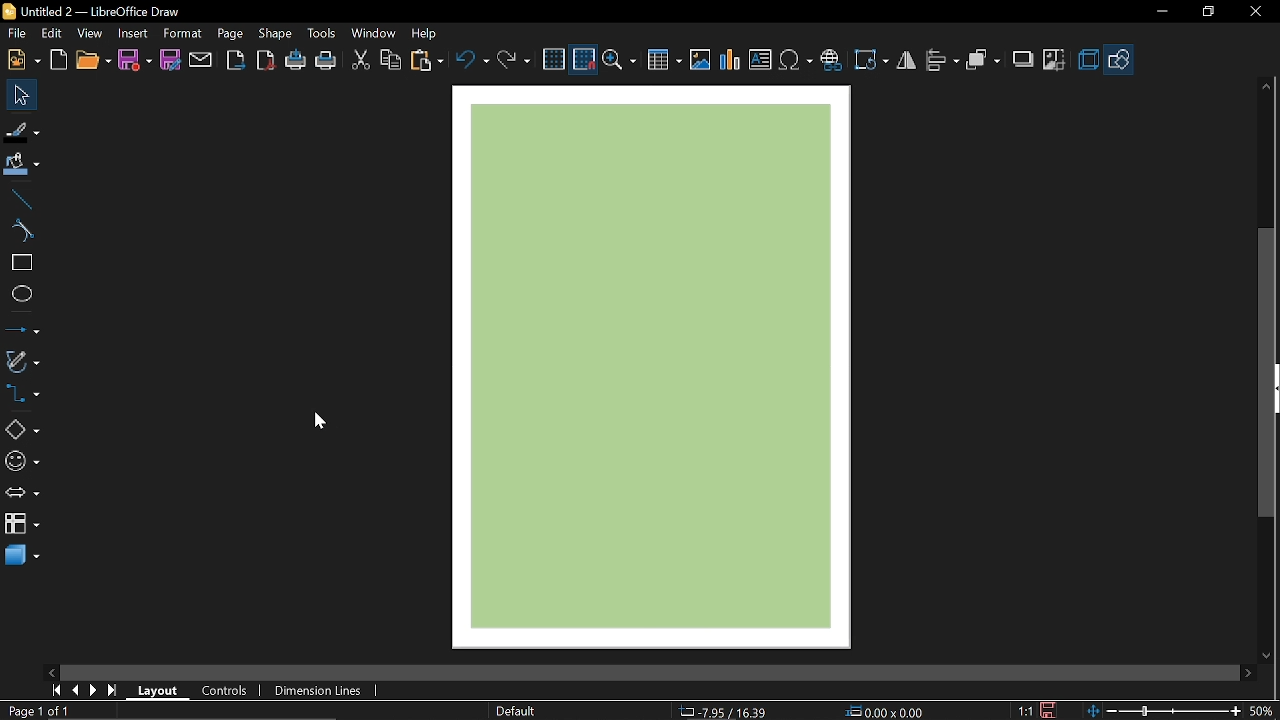  Describe the element at coordinates (1024, 710) in the screenshot. I see `Scaling factor` at that location.